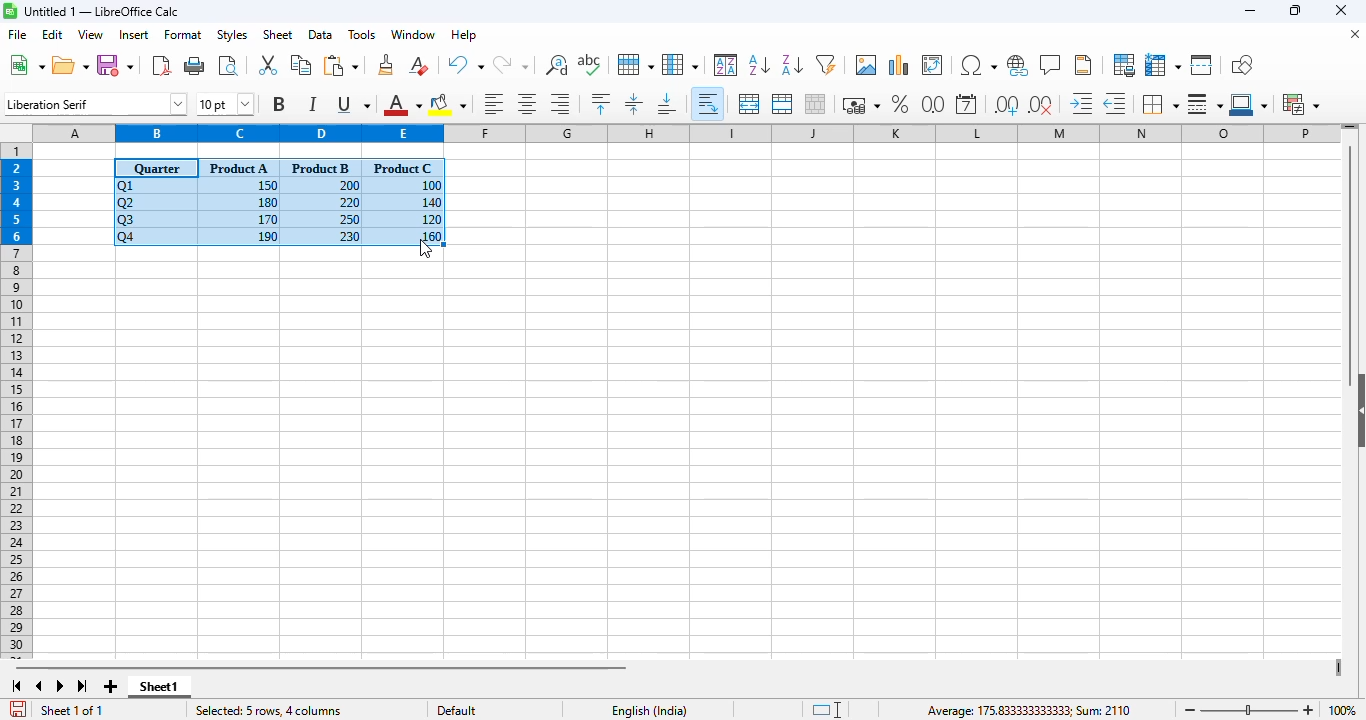 This screenshot has width=1366, height=720. I want to click on rows, so click(16, 401).